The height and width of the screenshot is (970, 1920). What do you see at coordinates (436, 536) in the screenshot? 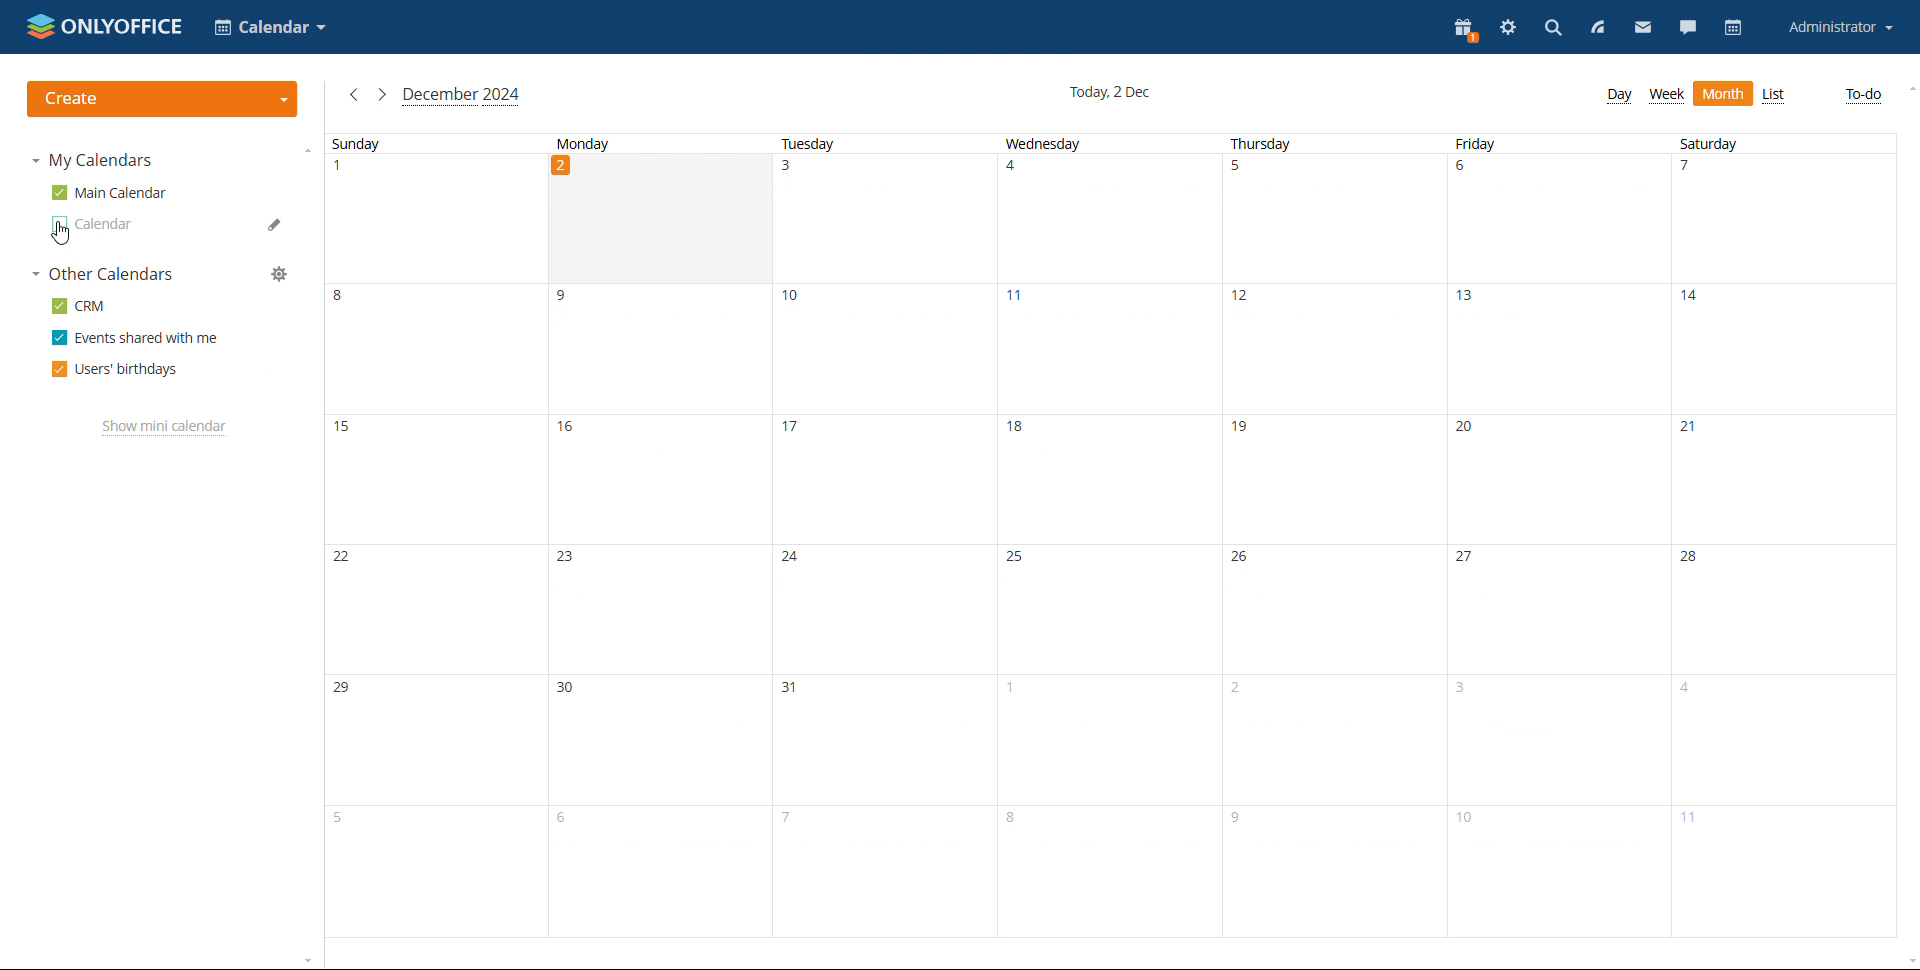
I see `sunday` at bounding box center [436, 536].